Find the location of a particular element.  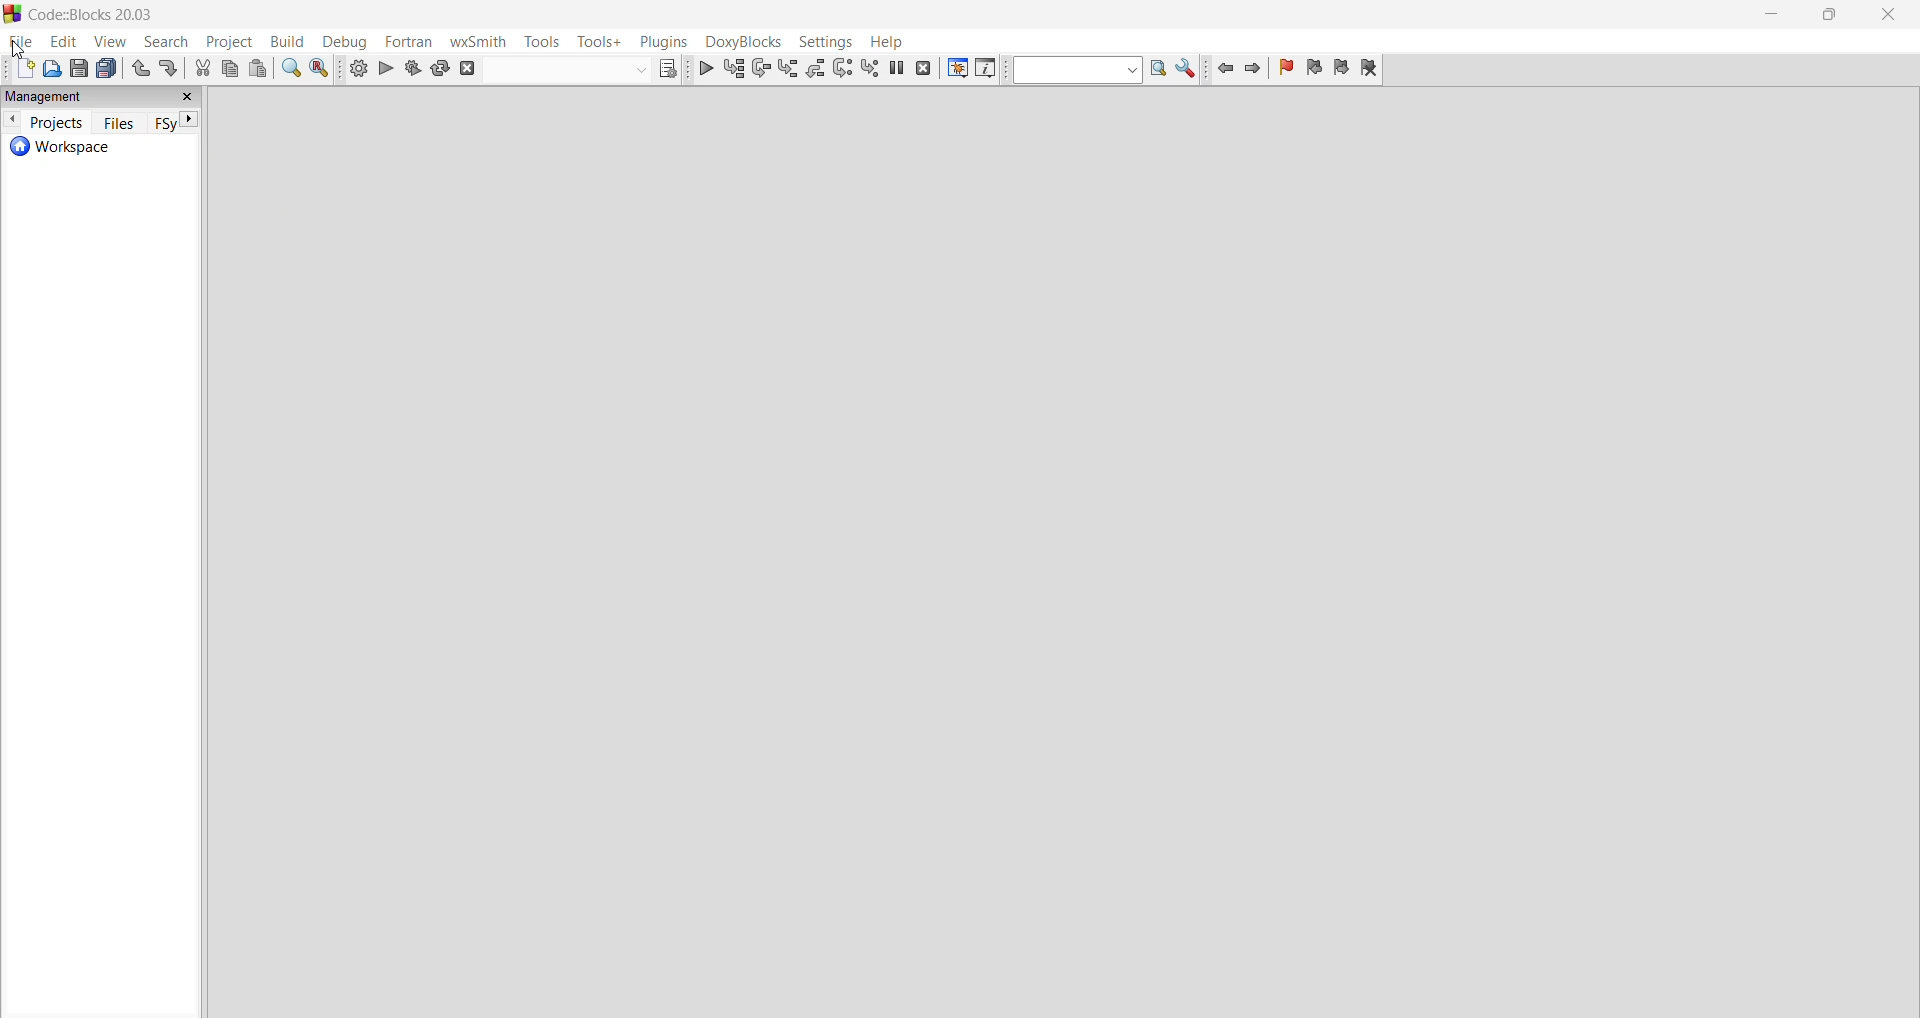

settings is located at coordinates (823, 40).